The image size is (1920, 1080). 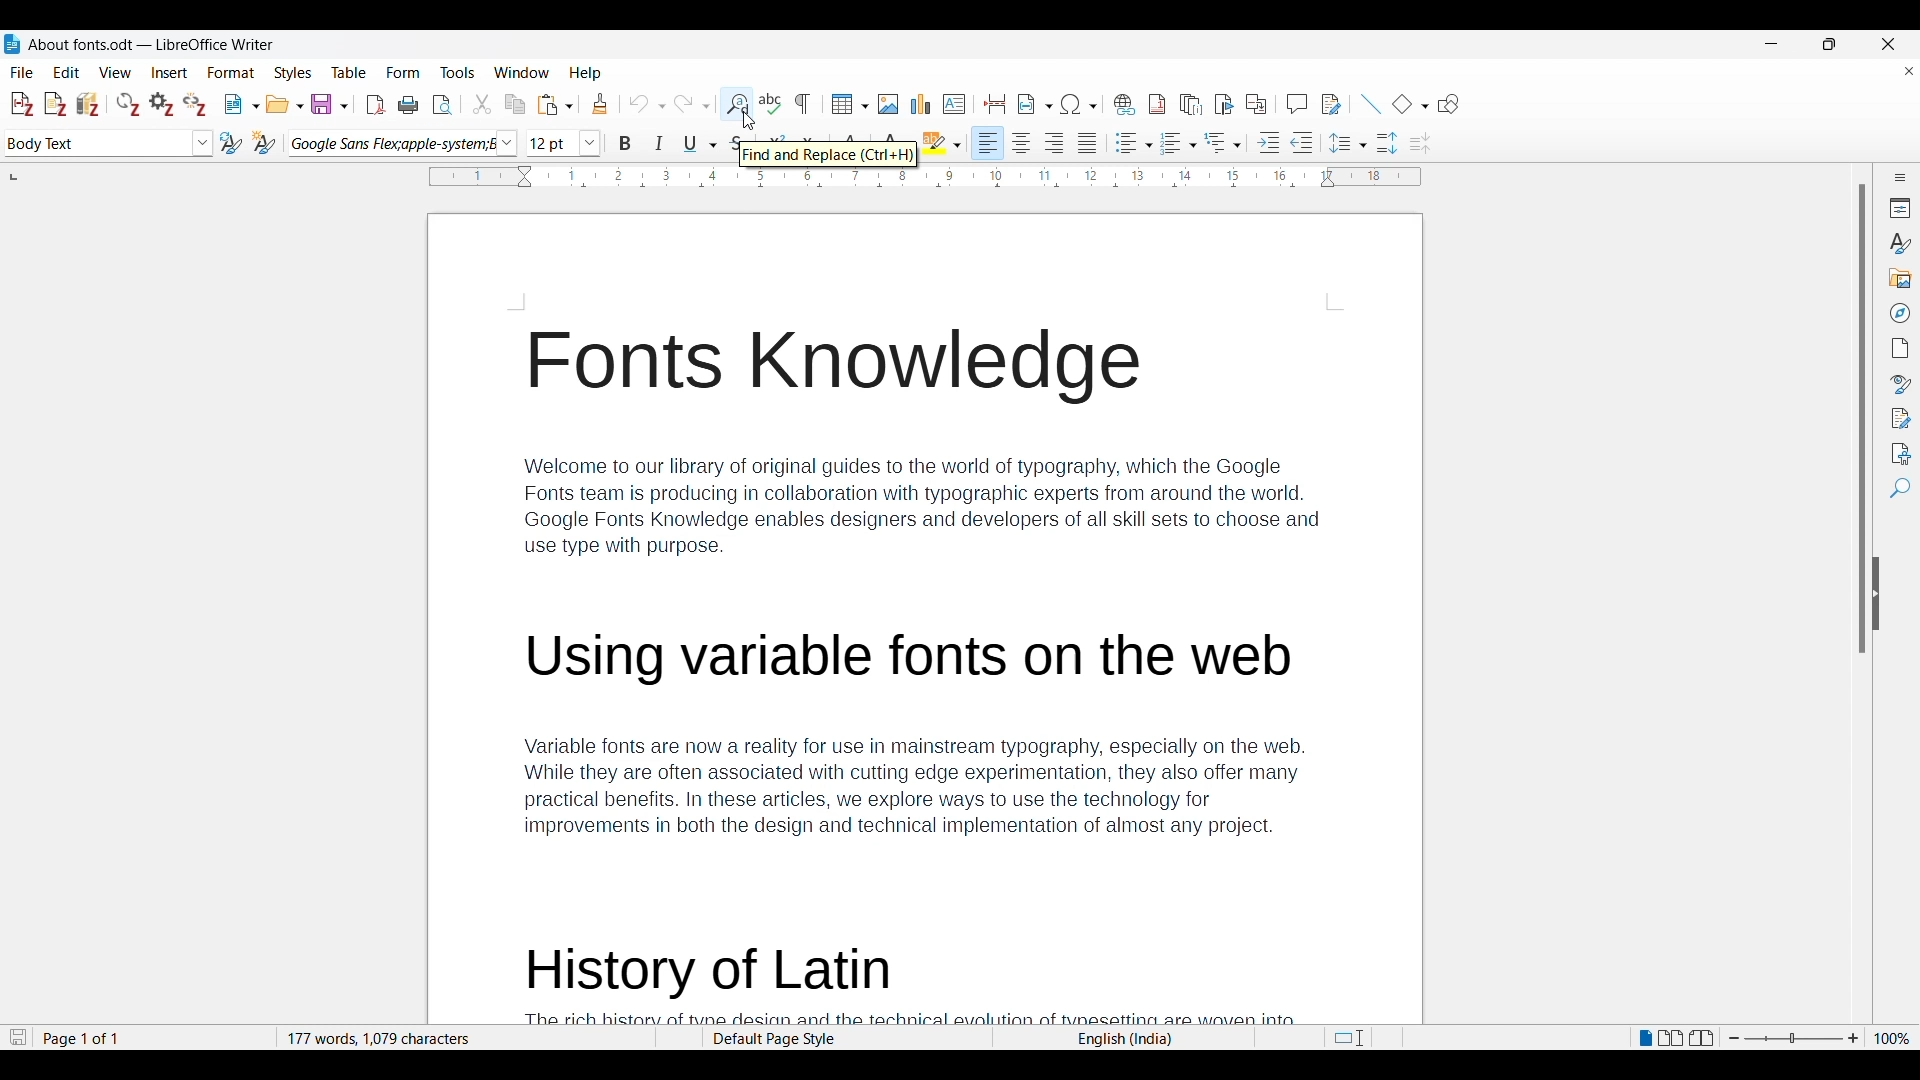 I want to click on Book view, so click(x=1701, y=1038).